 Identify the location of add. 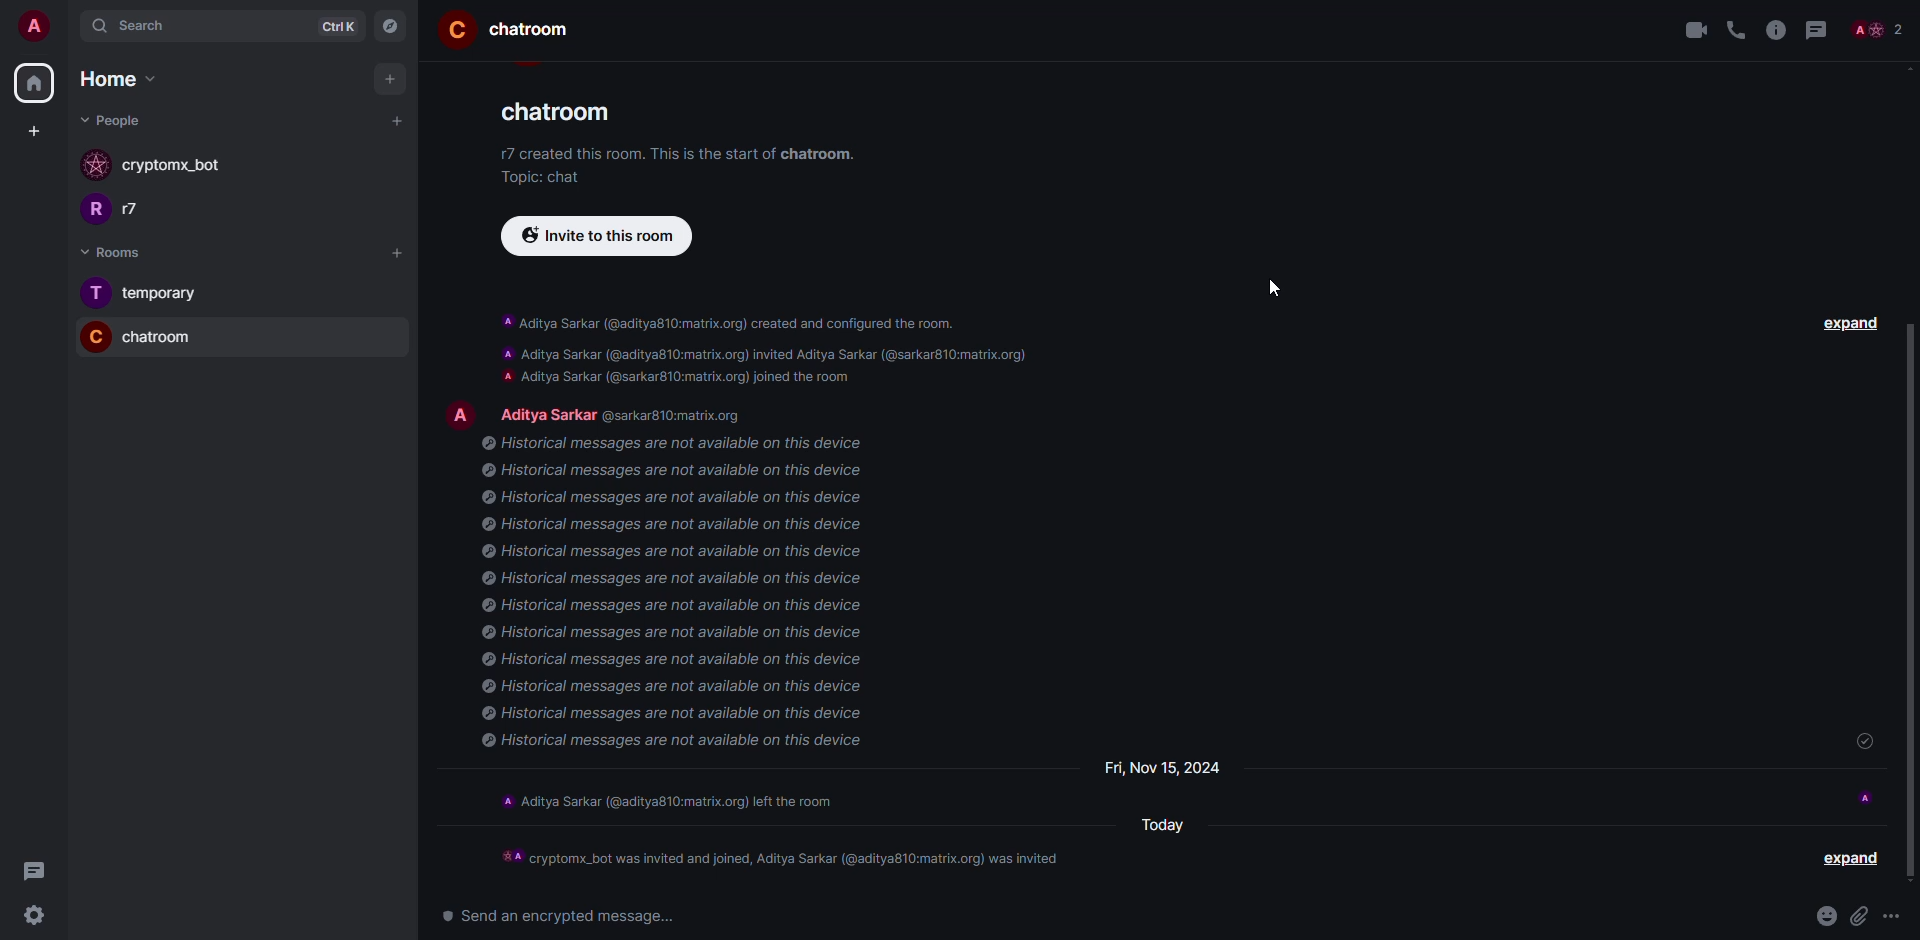
(401, 252).